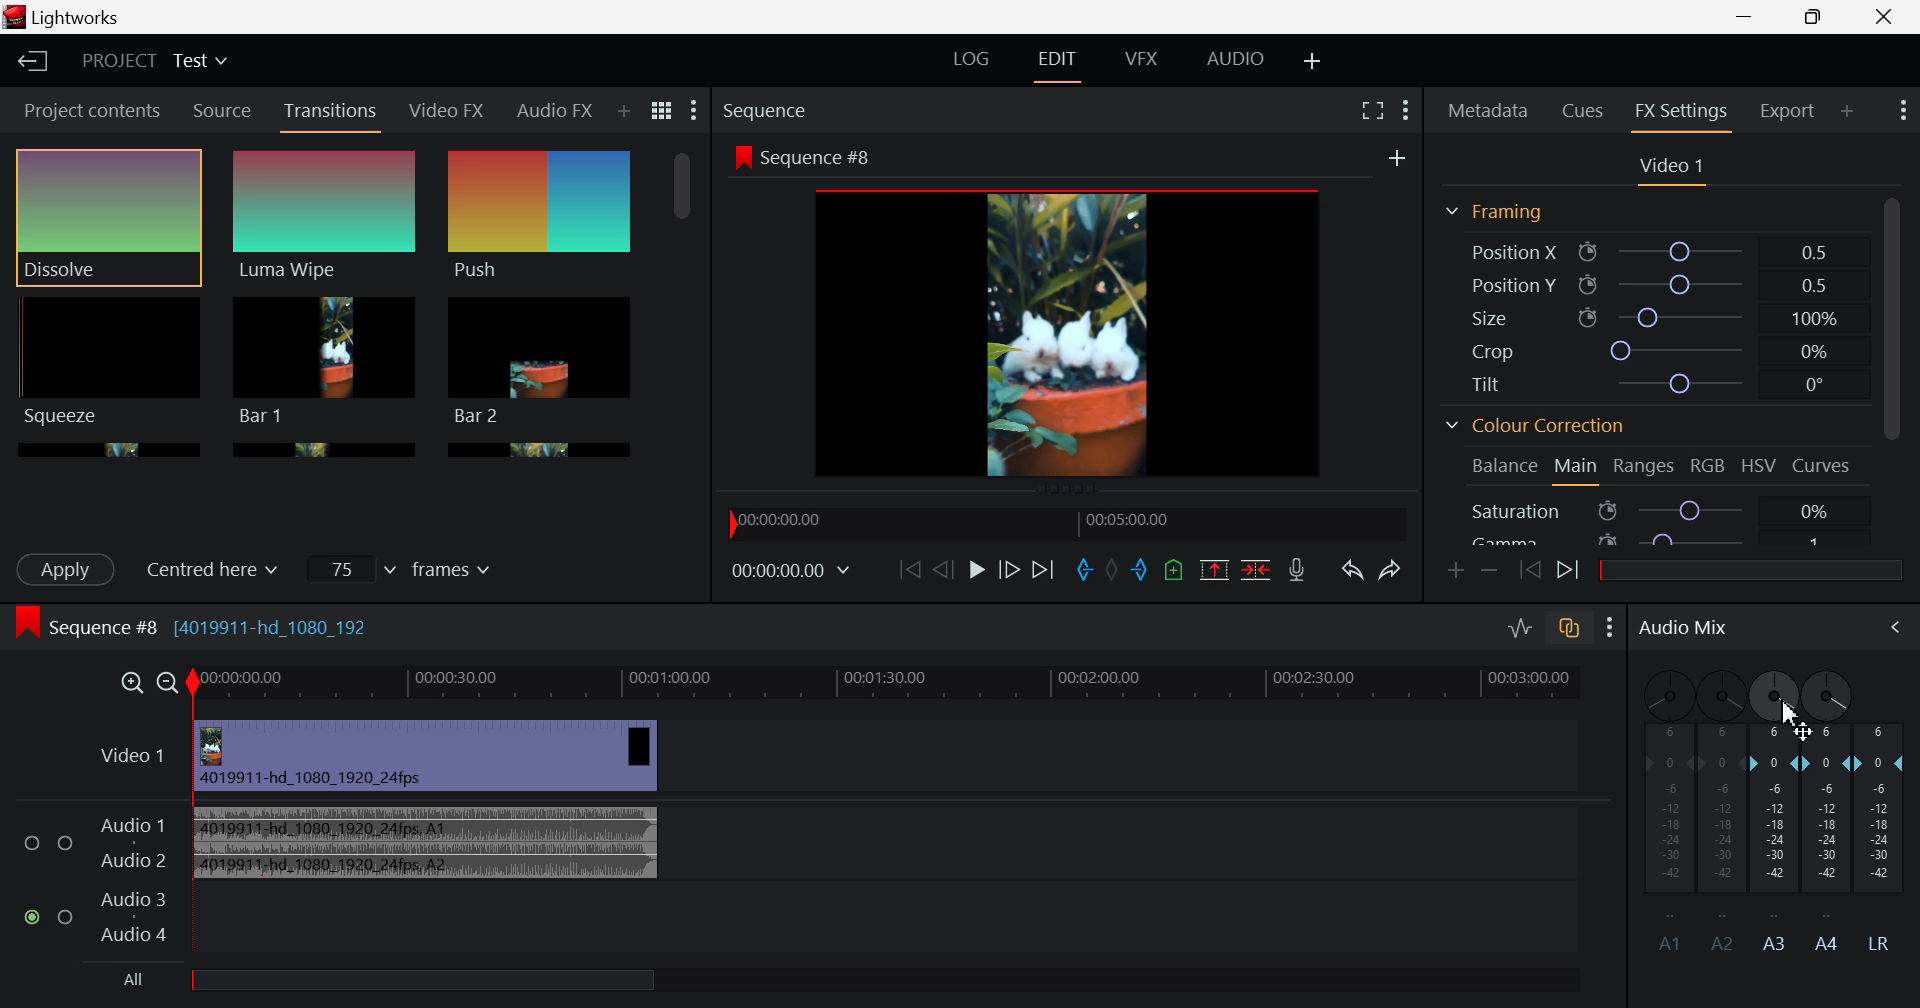 The image size is (1920, 1008). What do you see at coordinates (541, 217) in the screenshot?
I see `Push` at bounding box center [541, 217].